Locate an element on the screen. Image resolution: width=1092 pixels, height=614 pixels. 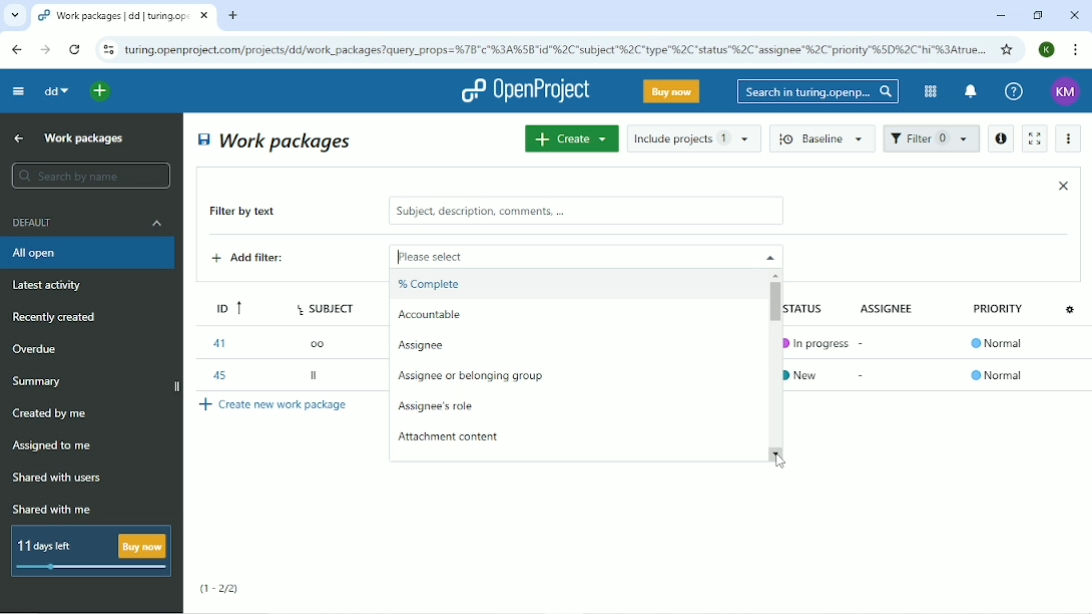
Help is located at coordinates (1014, 92).